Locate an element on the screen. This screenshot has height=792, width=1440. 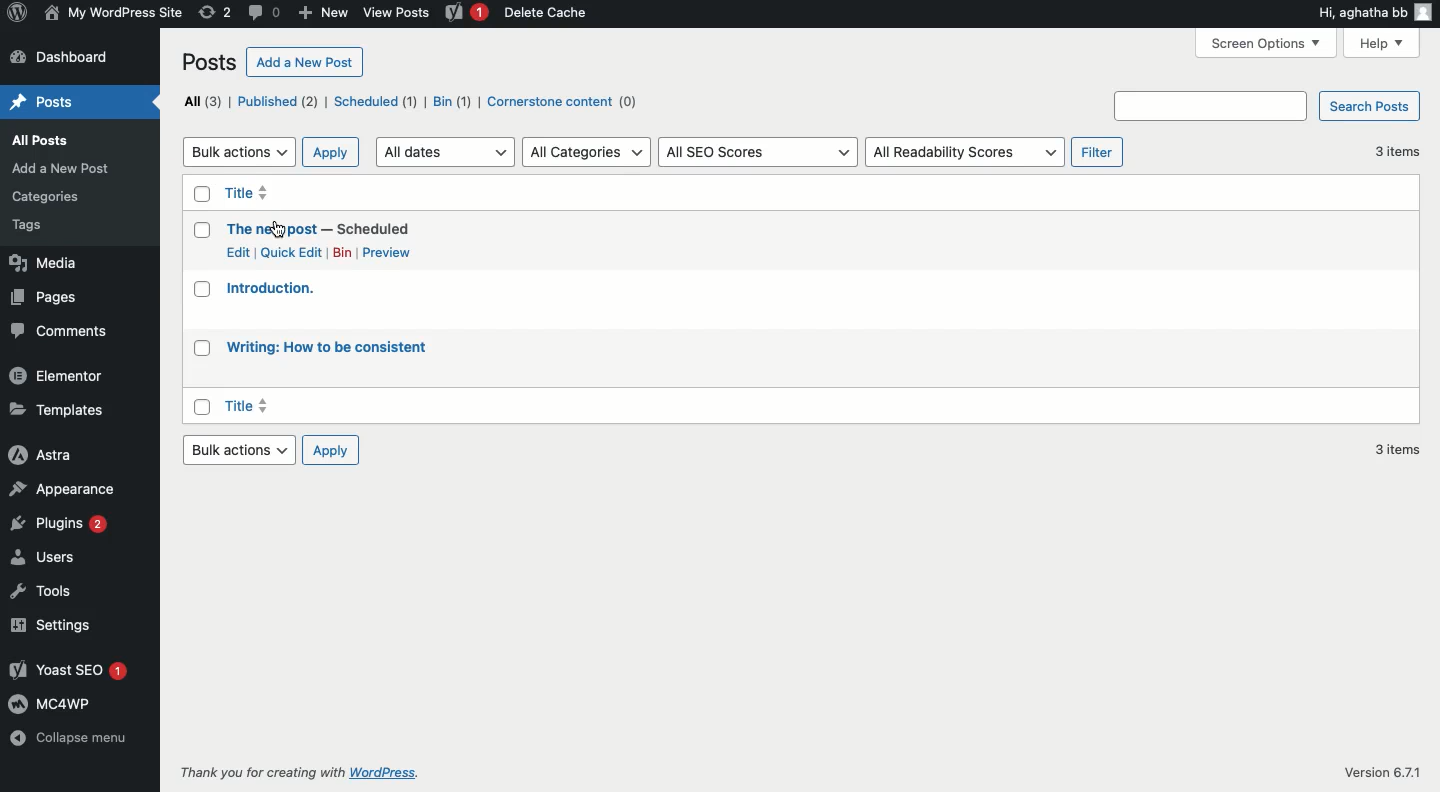
Help is located at coordinates (1386, 43).